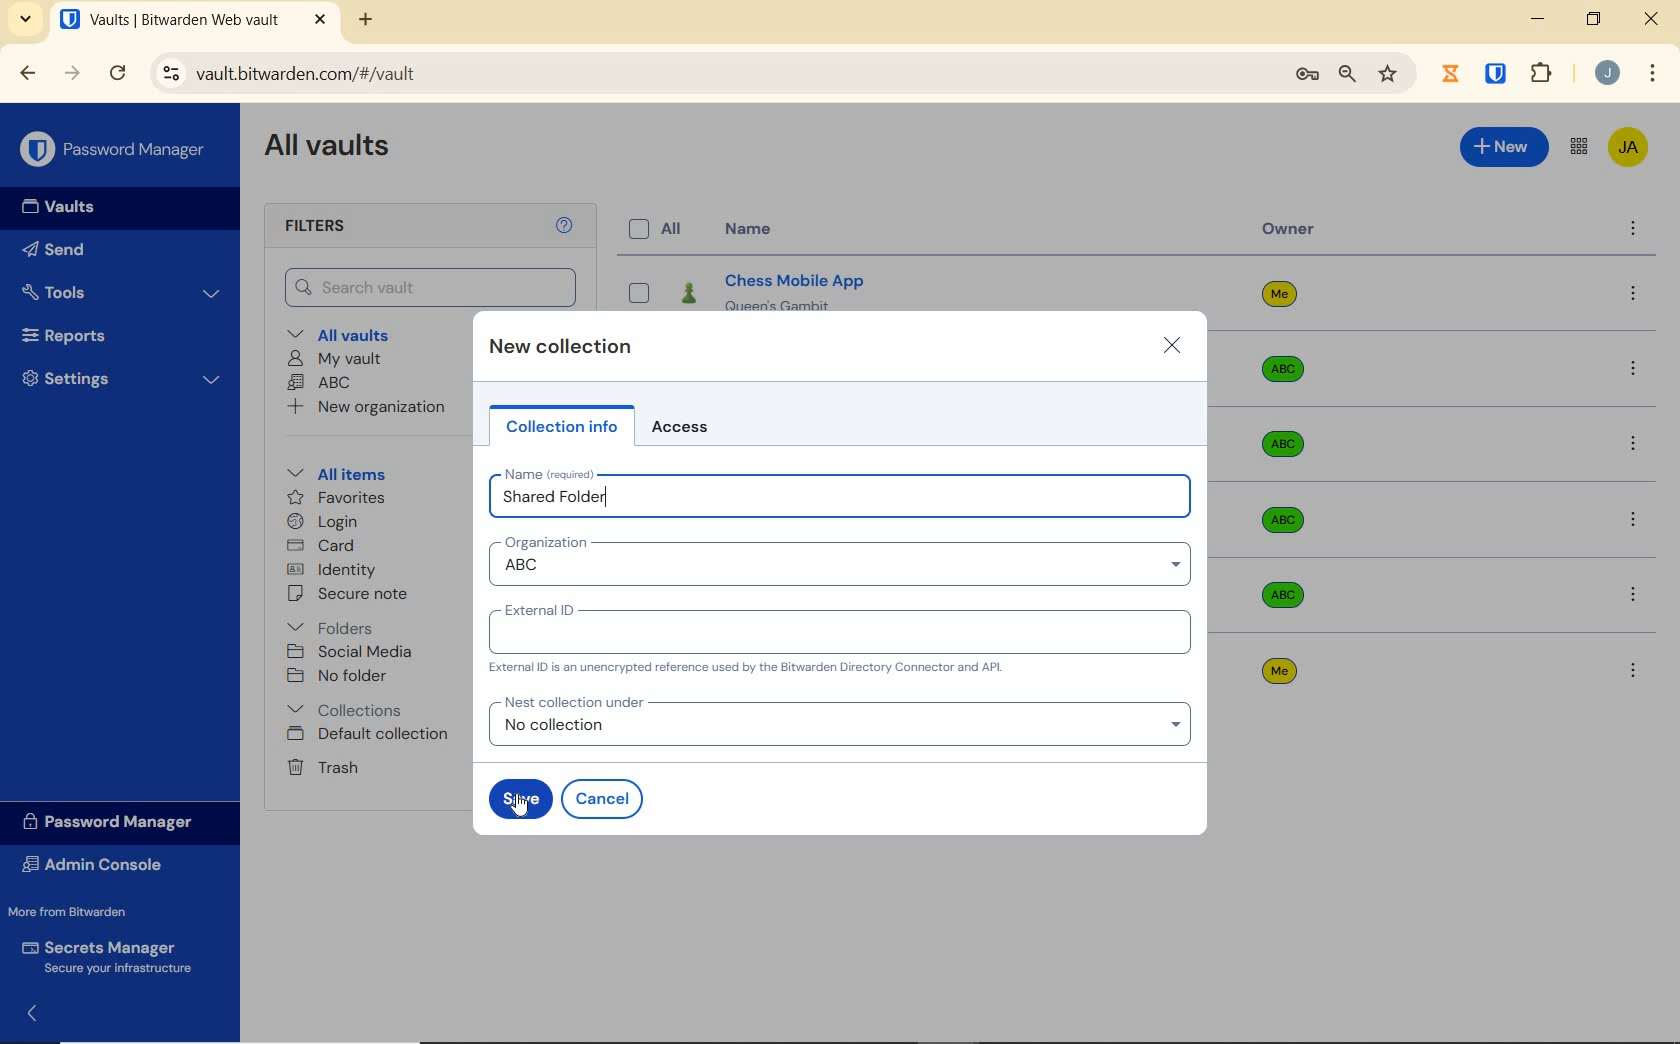  What do you see at coordinates (688, 427) in the screenshot?
I see `Access` at bounding box center [688, 427].